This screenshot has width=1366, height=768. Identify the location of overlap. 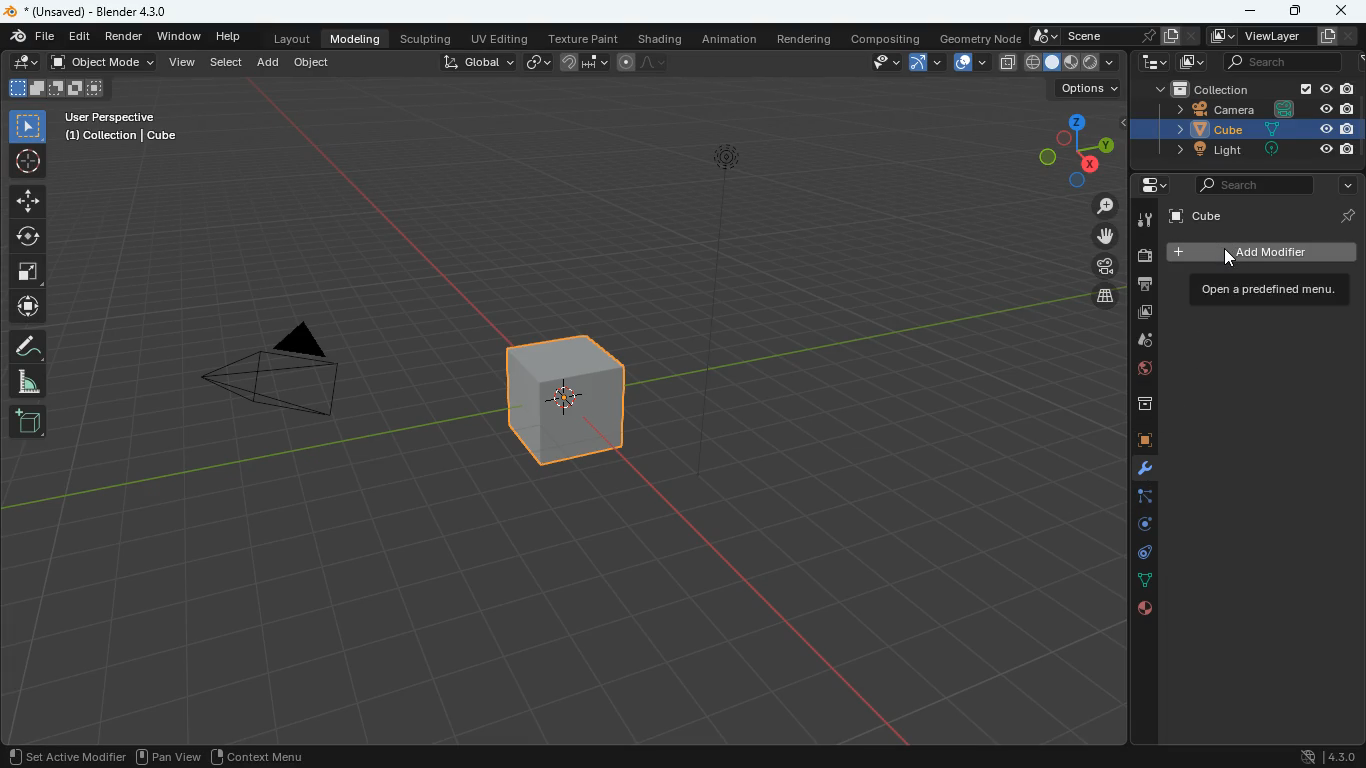
(971, 63).